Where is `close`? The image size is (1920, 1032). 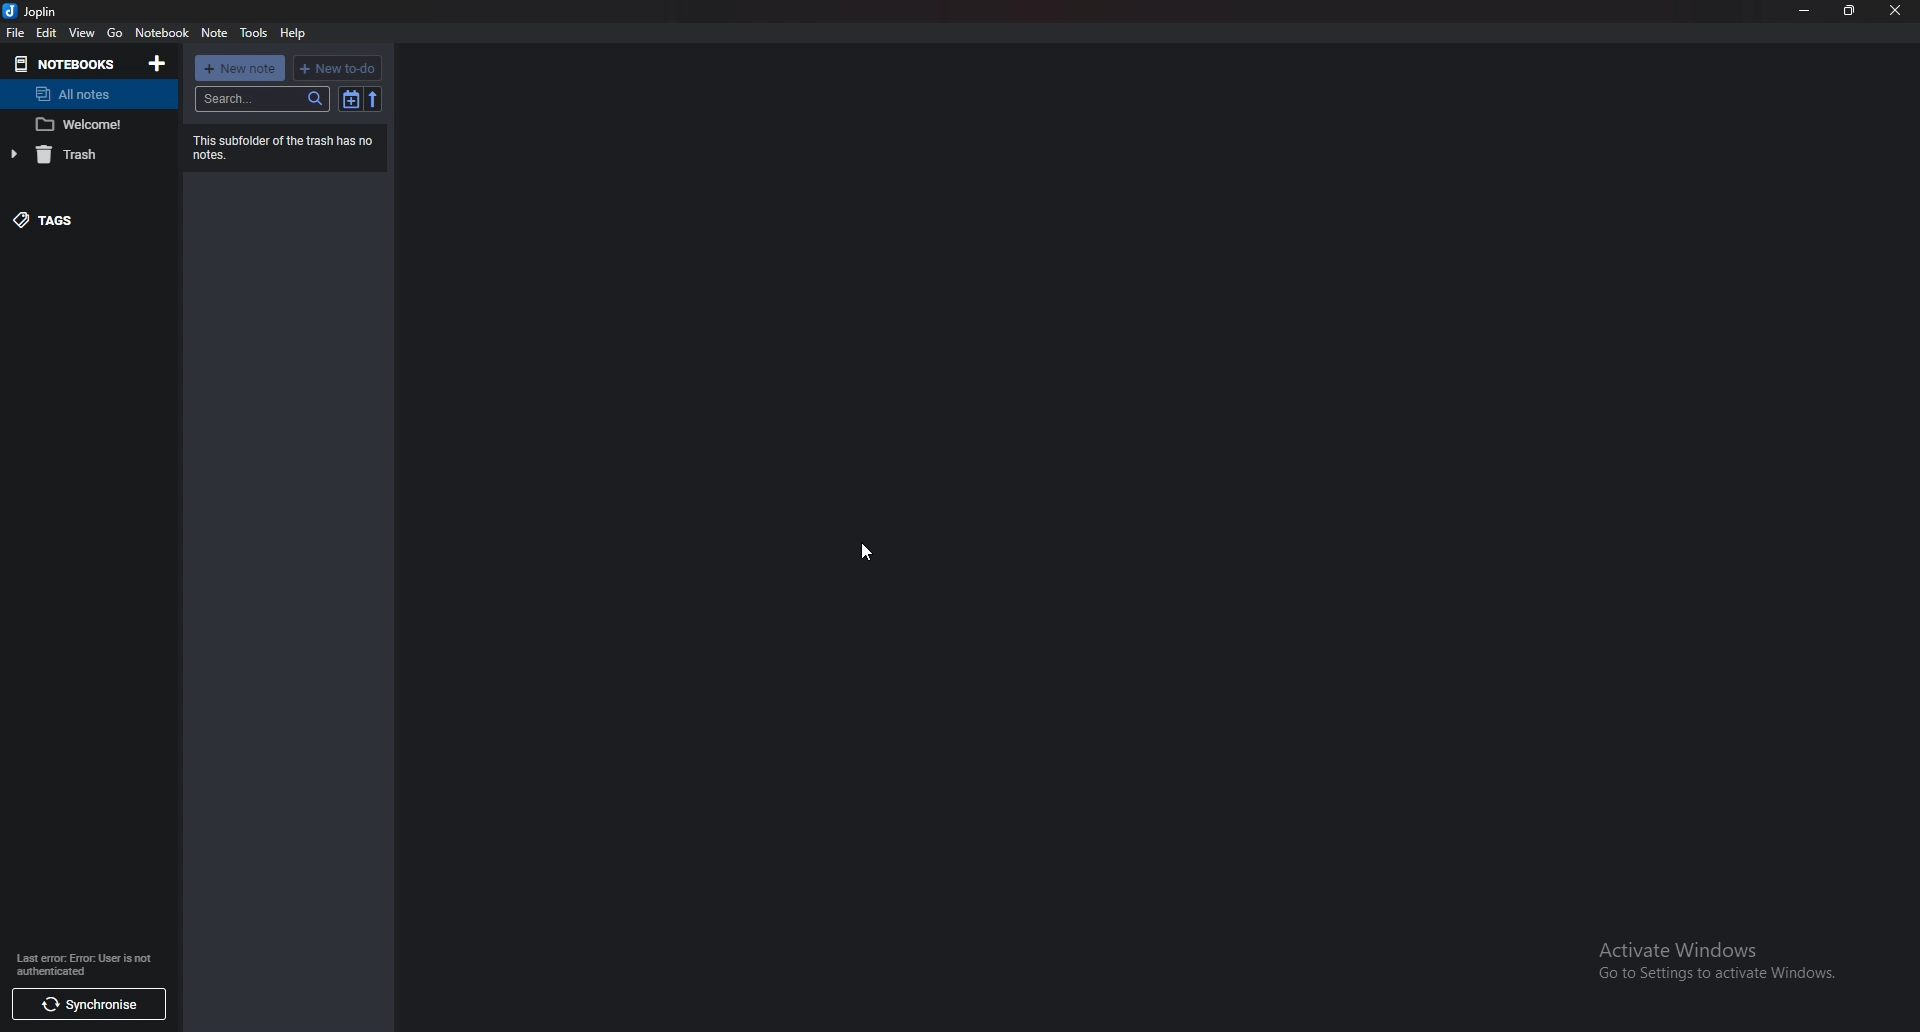
close is located at coordinates (1896, 9).